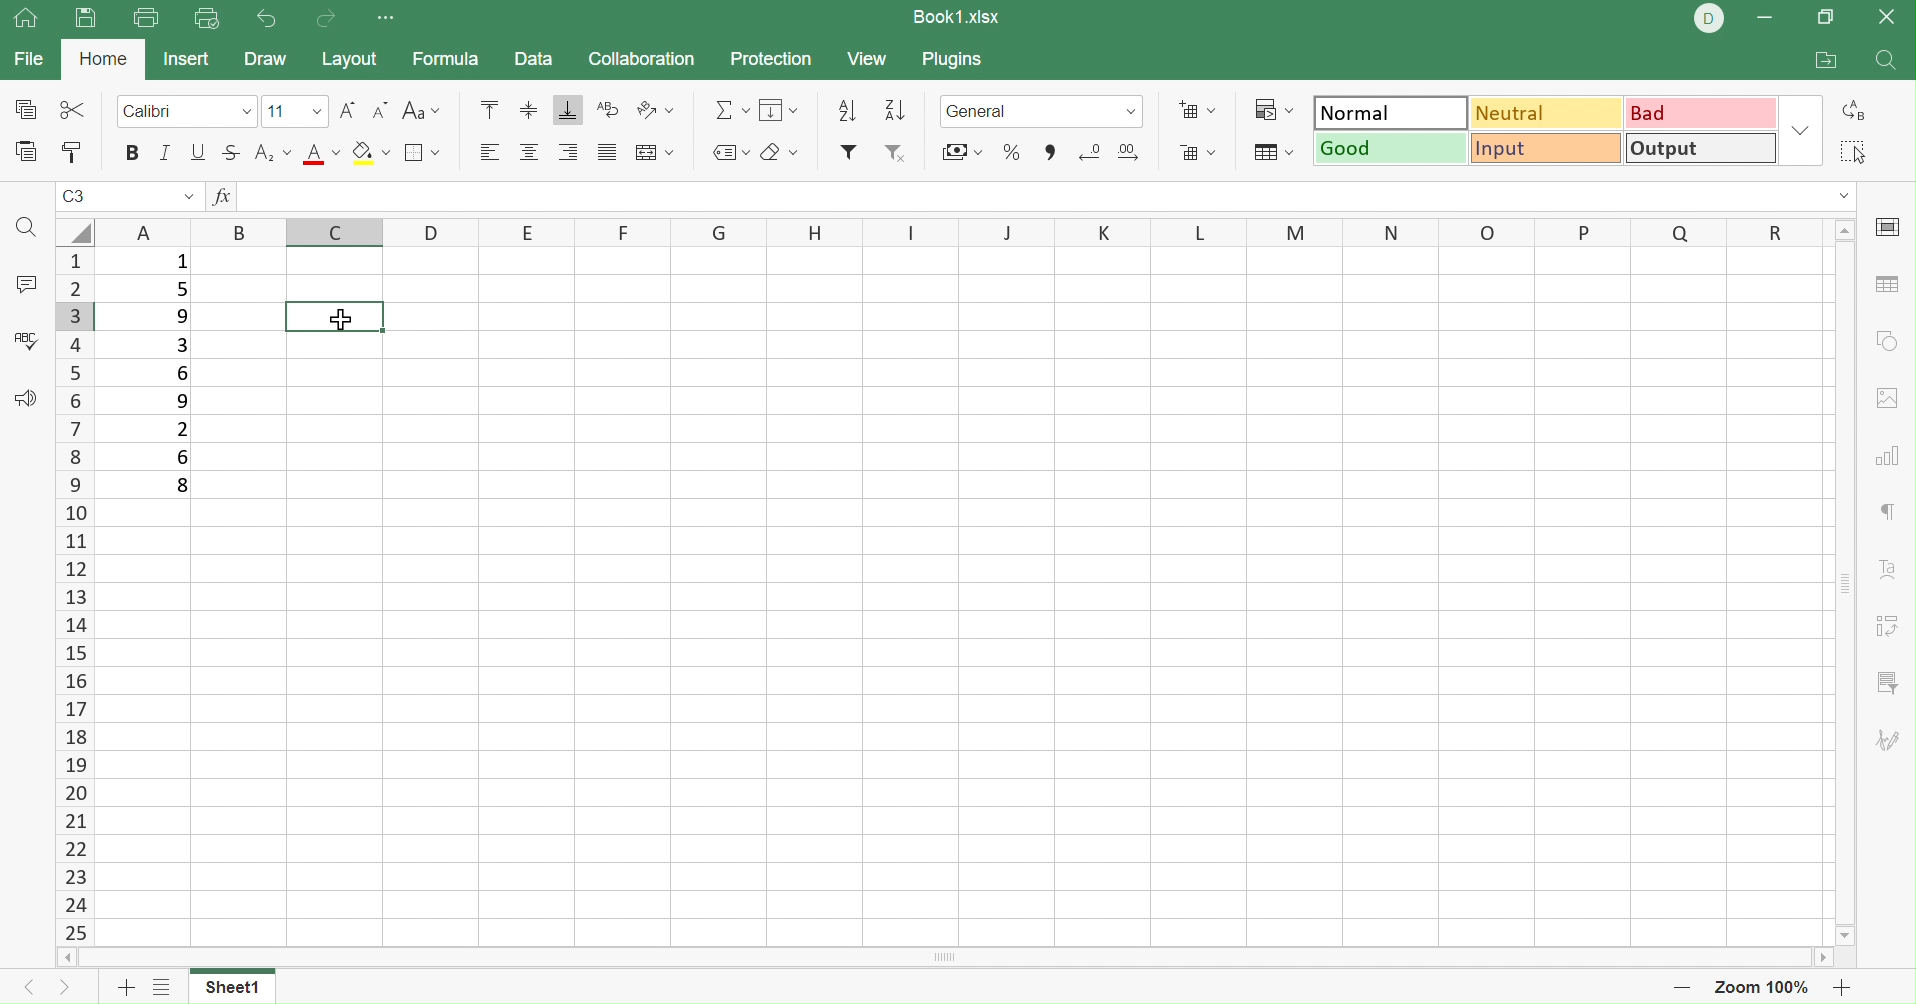  What do you see at coordinates (272, 153) in the screenshot?
I see `` at bounding box center [272, 153].